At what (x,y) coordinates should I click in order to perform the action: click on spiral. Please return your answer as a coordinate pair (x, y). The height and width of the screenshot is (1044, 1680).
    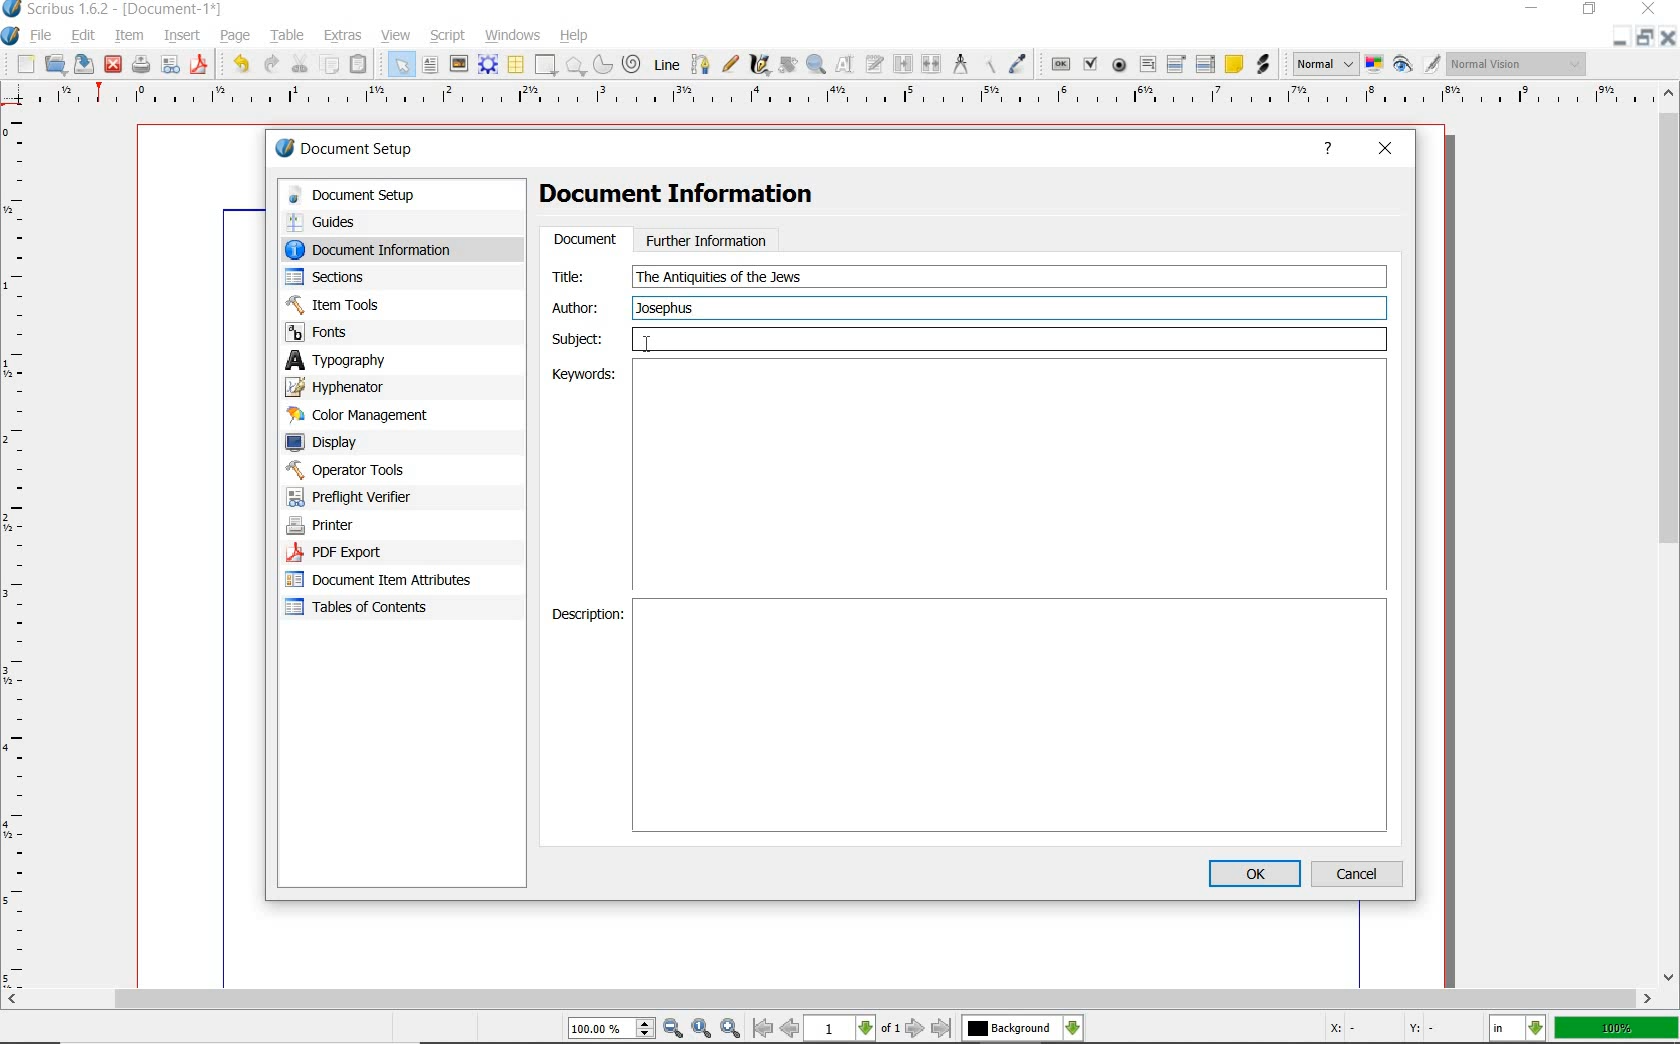
    Looking at the image, I should click on (634, 63).